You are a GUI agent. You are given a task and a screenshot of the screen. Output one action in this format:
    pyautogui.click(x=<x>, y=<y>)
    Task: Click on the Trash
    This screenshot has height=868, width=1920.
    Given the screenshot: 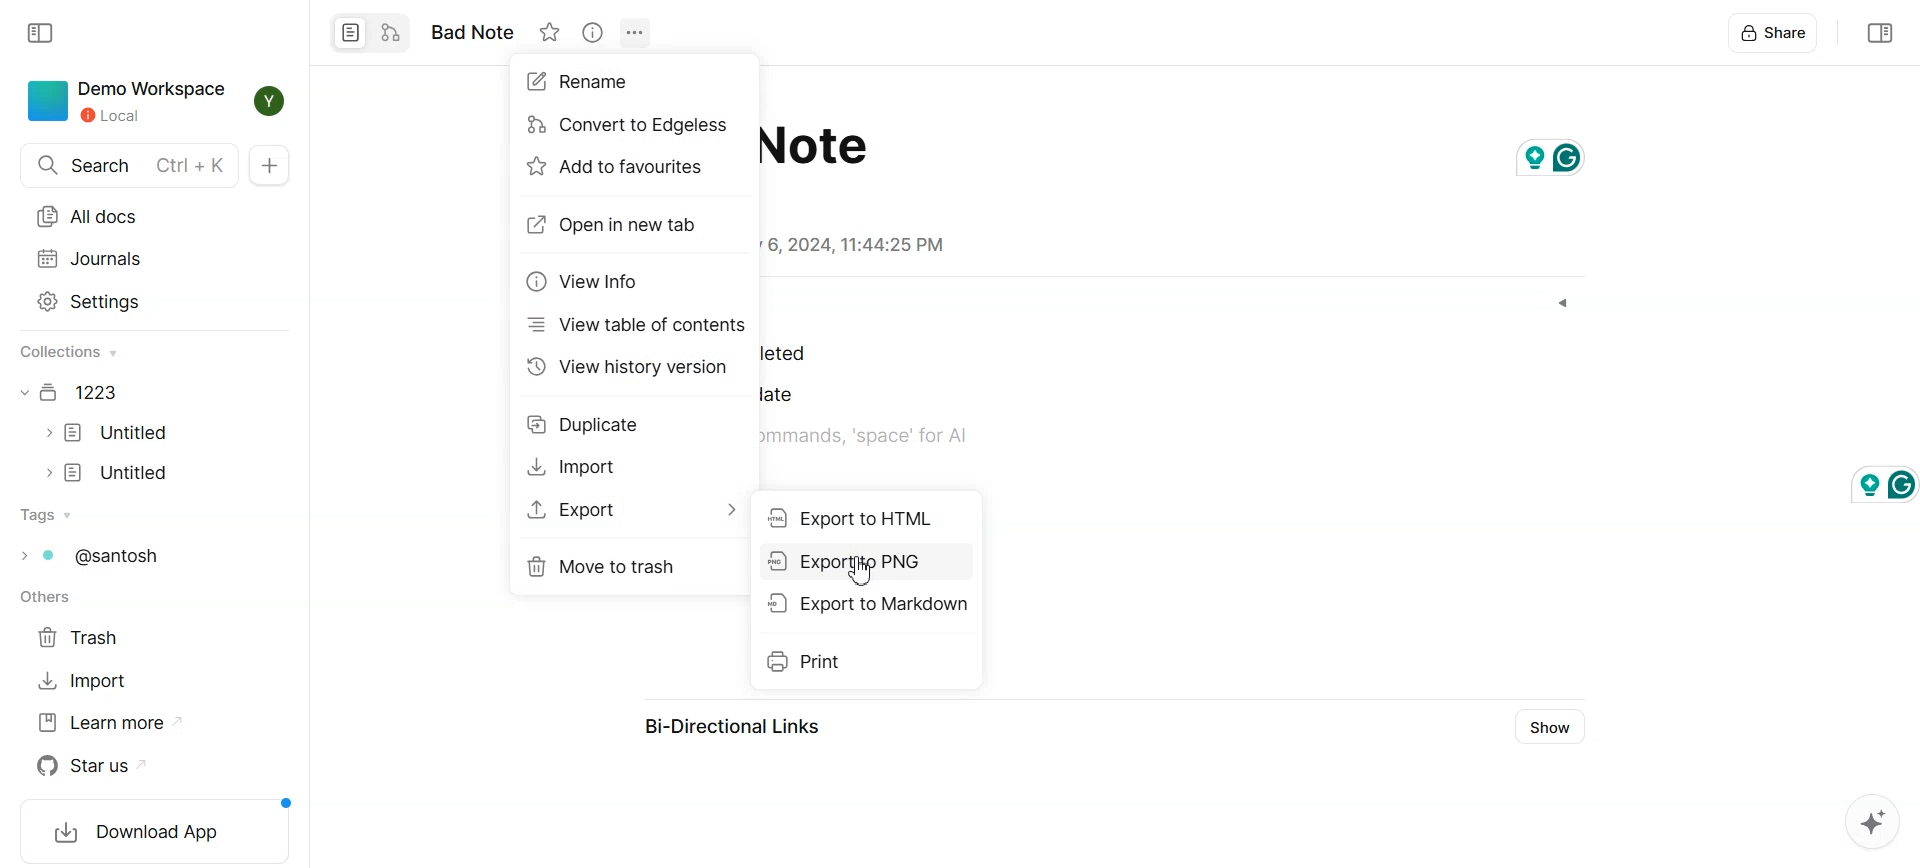 What is the action you would take?
    pyautogui.click(x=84, y=637)
    